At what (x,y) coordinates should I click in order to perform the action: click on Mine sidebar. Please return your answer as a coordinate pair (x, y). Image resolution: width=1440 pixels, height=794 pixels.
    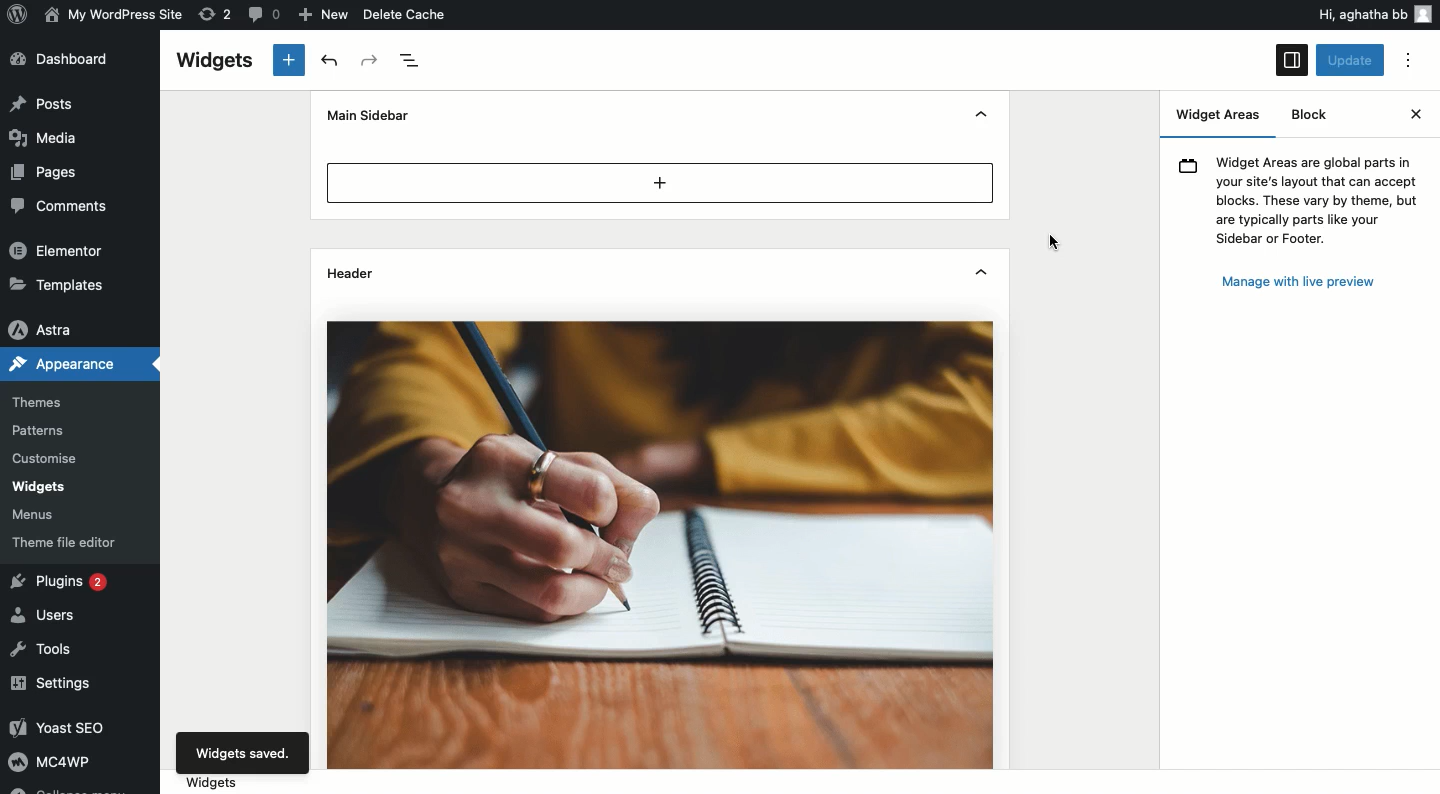
    Looking at the image, I should click on (365, 115).